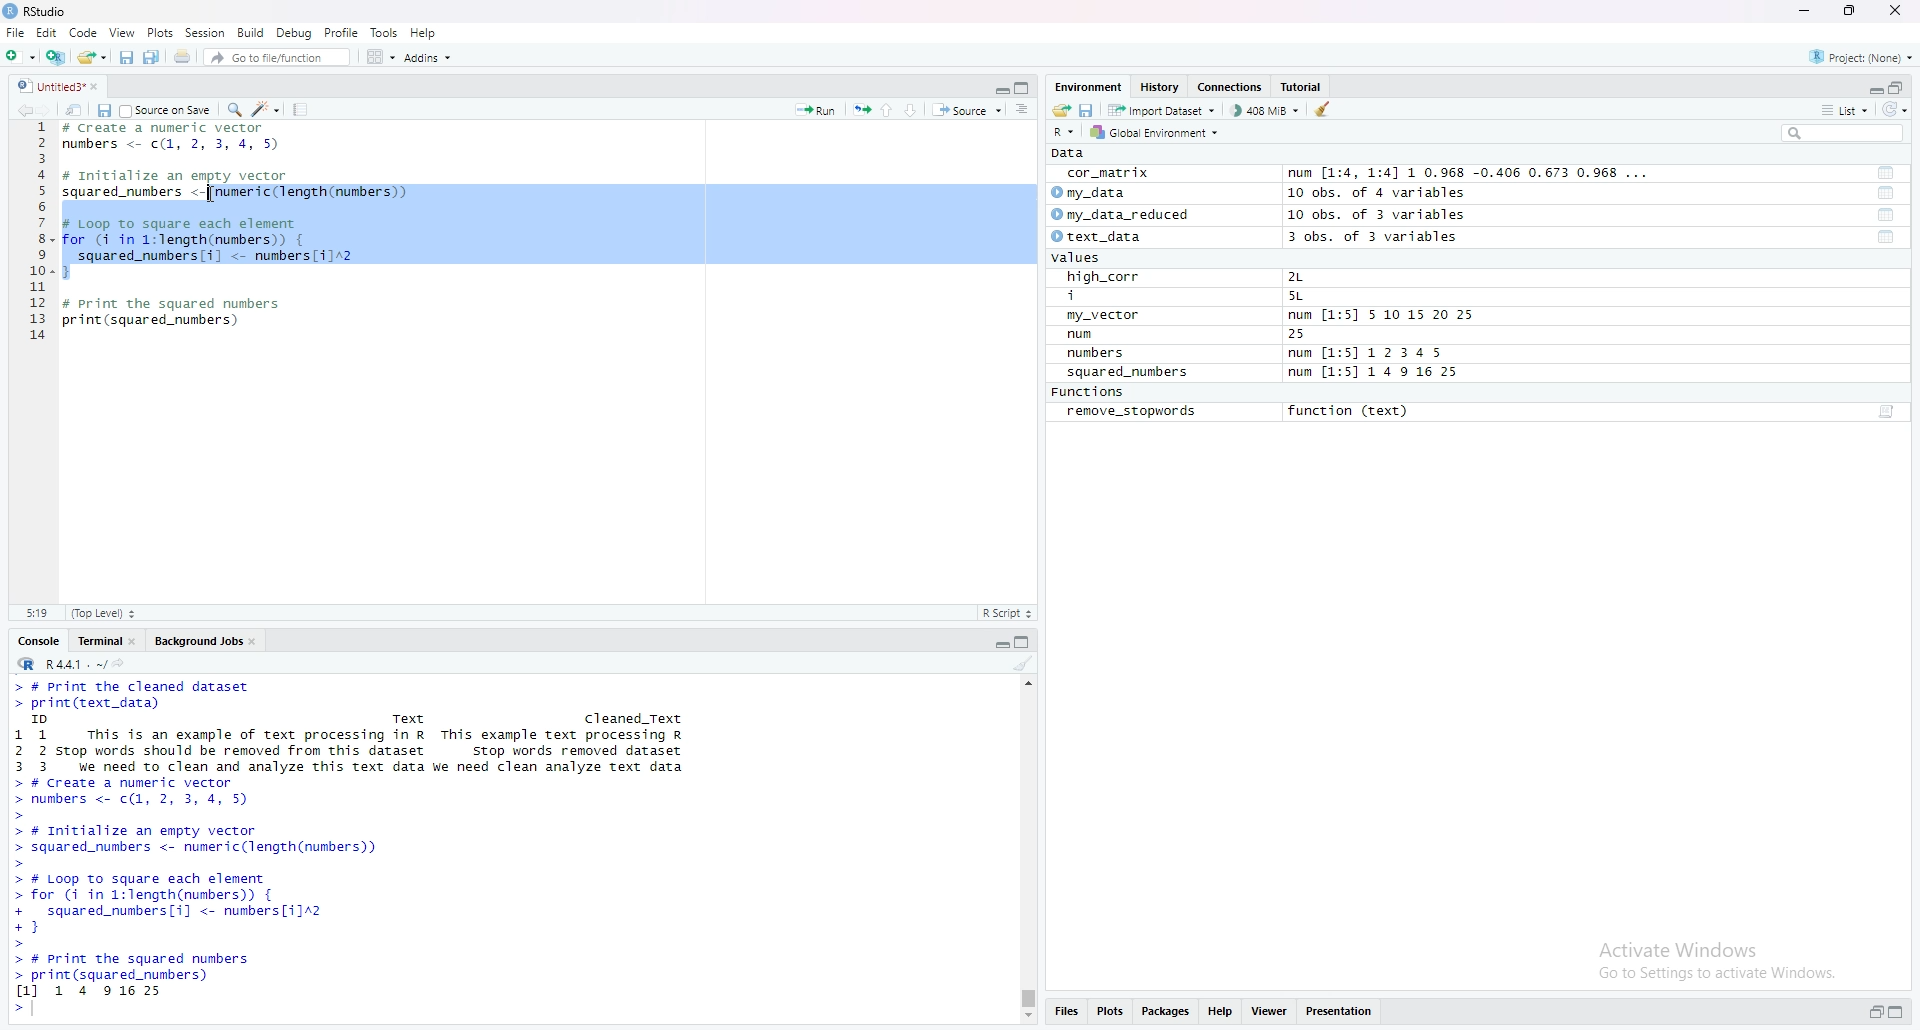  Describe the element at coordinates (861, 108) in the screenshot. I see `re-run previous code region` at that location.